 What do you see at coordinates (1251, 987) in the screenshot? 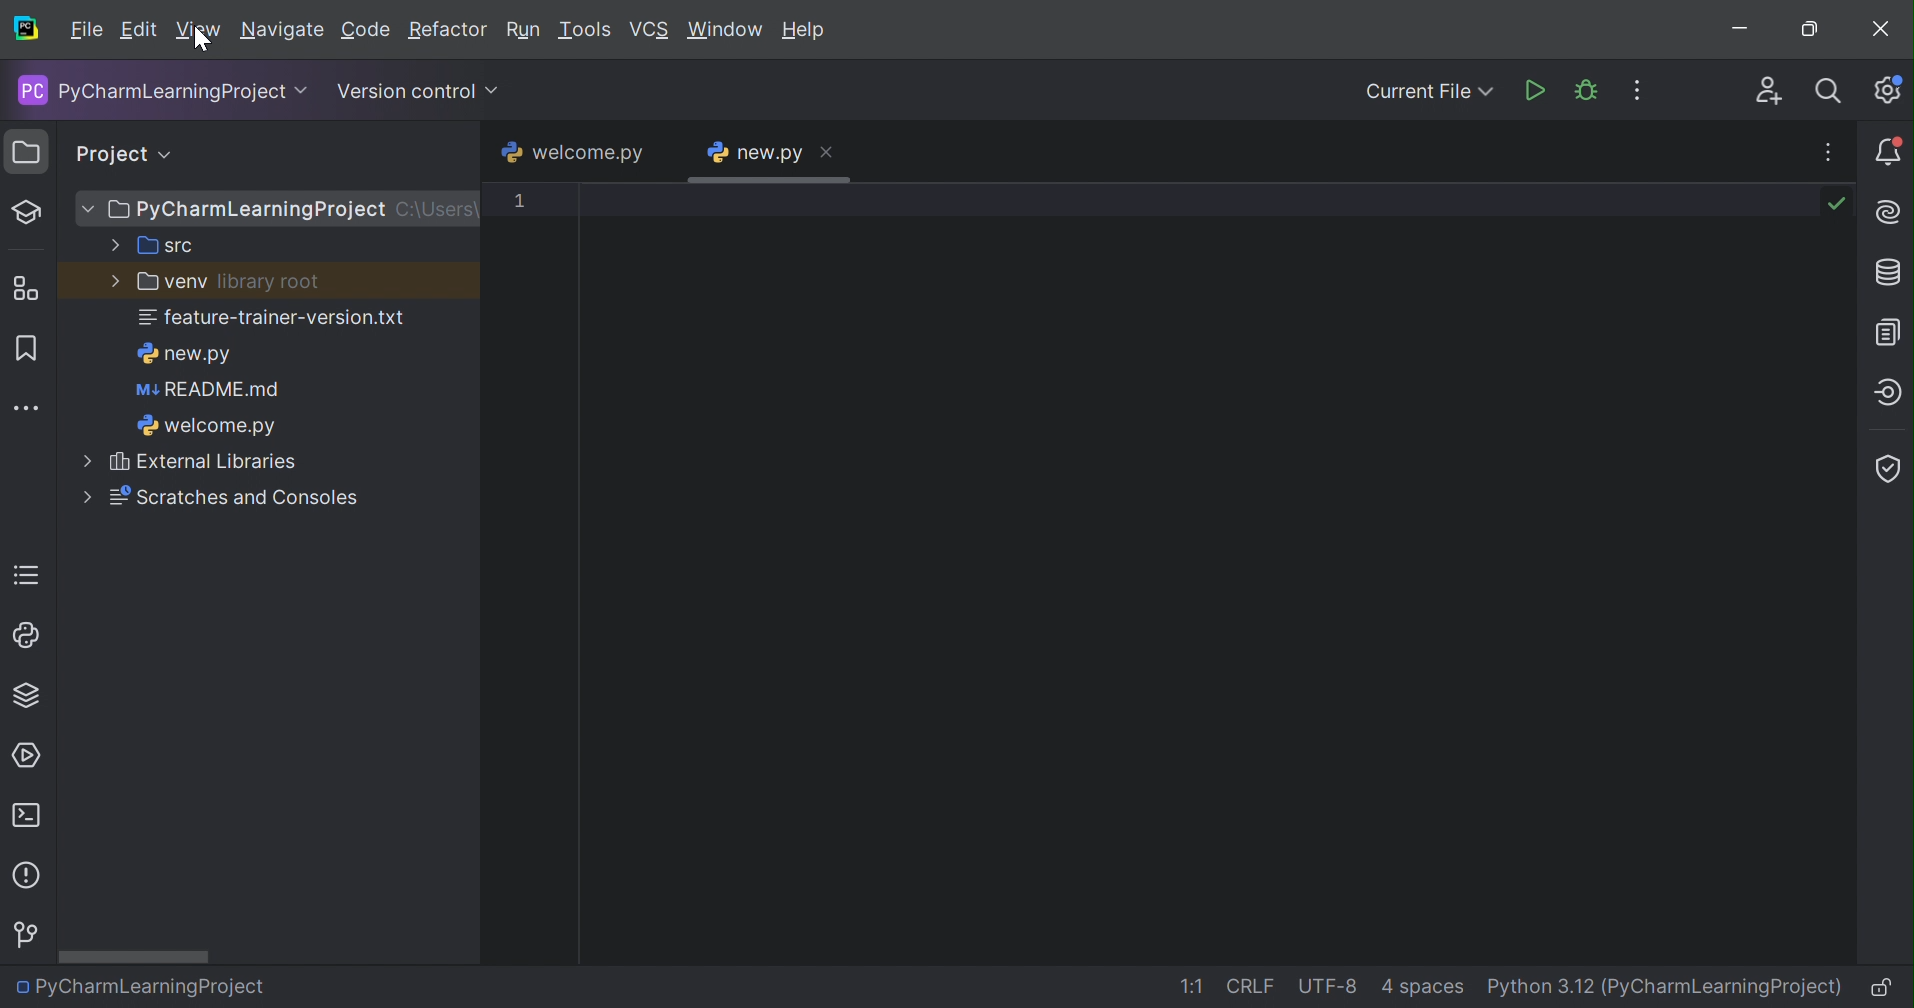
I see `CRLF` at bounding box center [1251, 987].